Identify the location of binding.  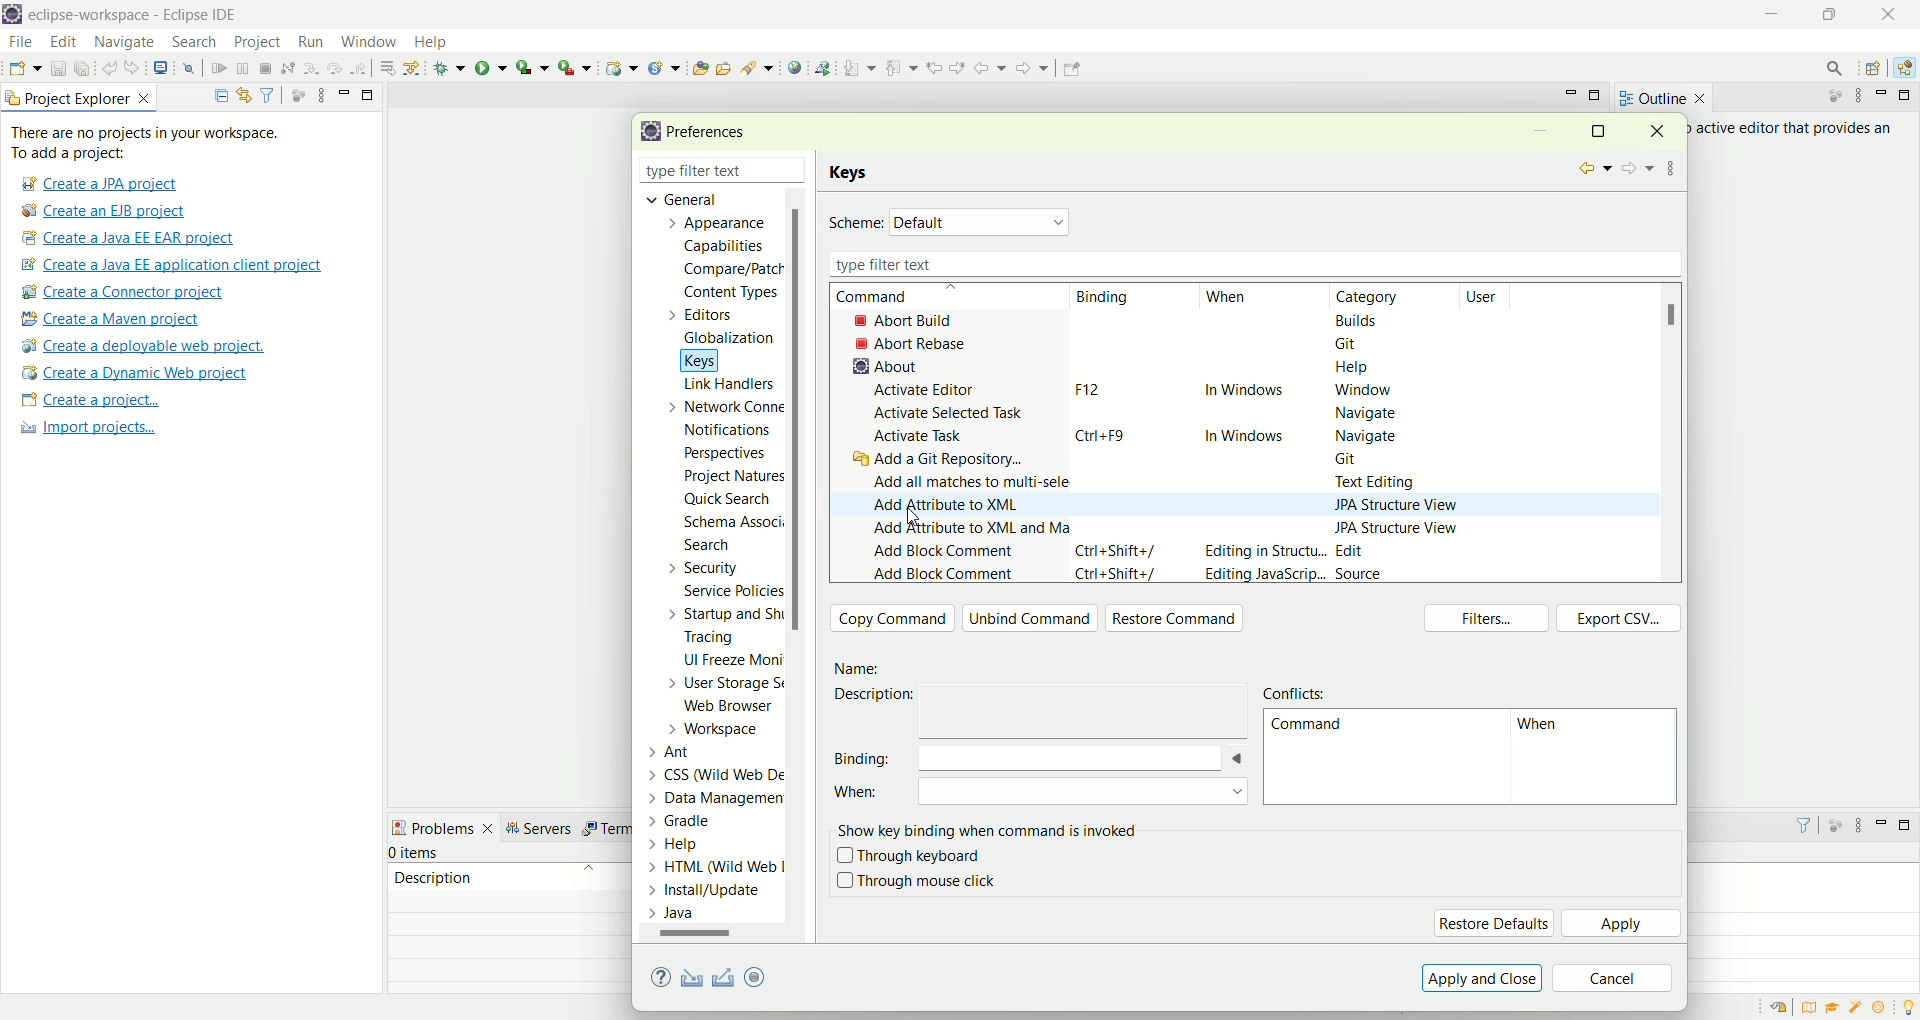
(1040, 756).